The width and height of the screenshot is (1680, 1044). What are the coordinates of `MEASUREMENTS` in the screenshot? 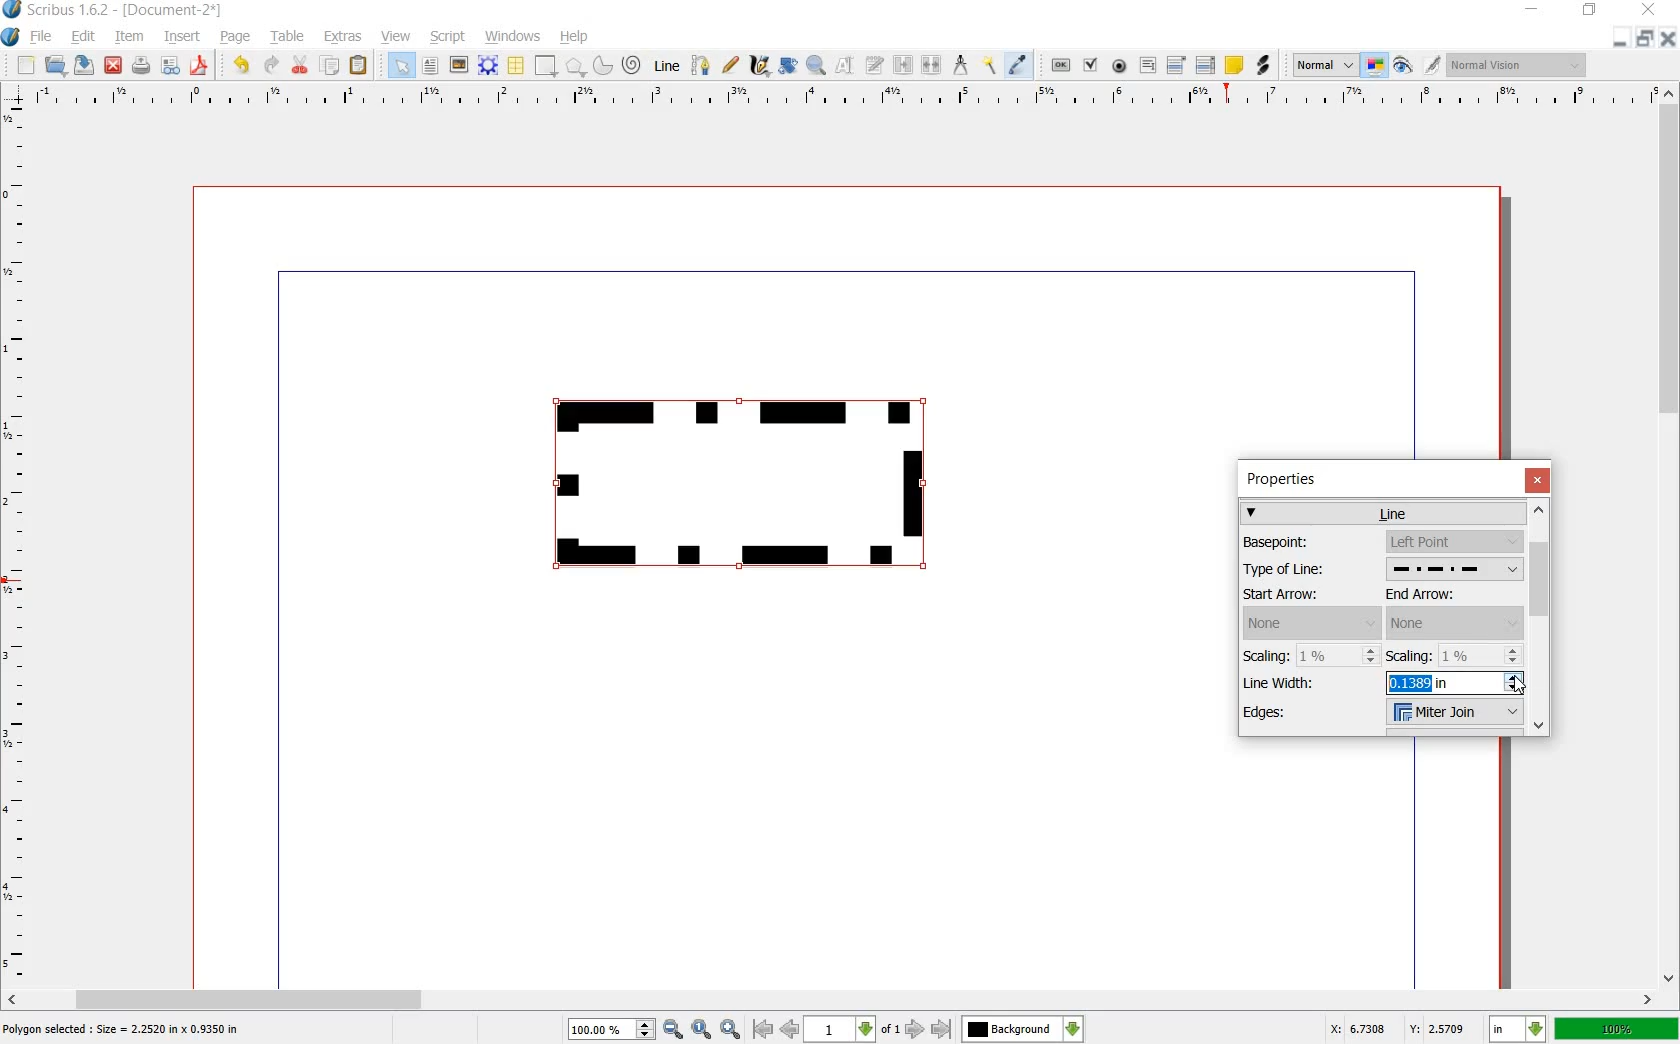 It's located at (960, 65).